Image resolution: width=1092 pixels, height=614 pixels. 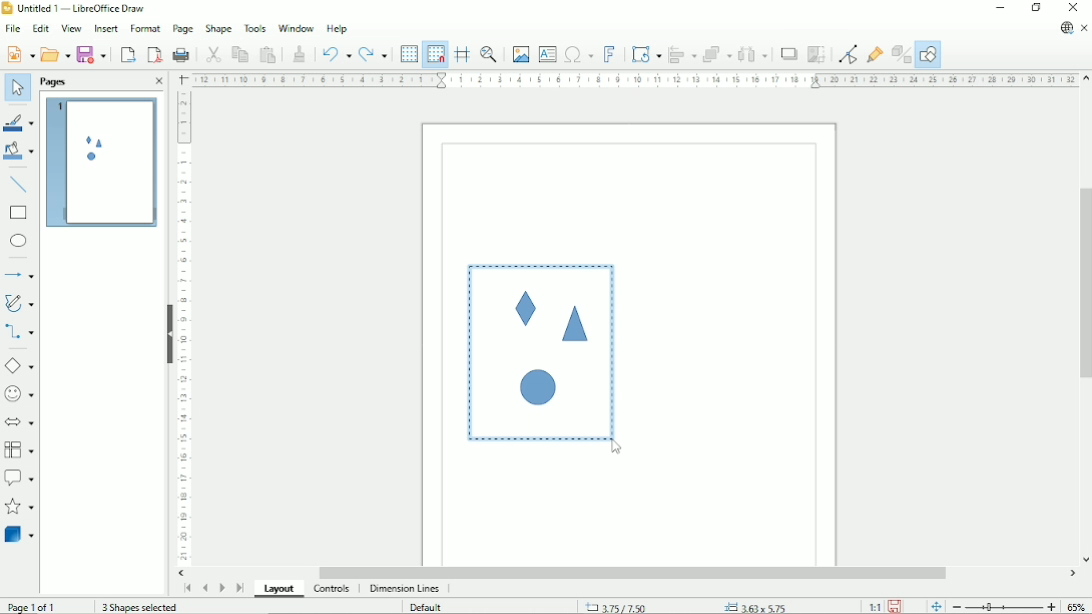 I want to click on Snap to grid, so click(x=435, y=54).